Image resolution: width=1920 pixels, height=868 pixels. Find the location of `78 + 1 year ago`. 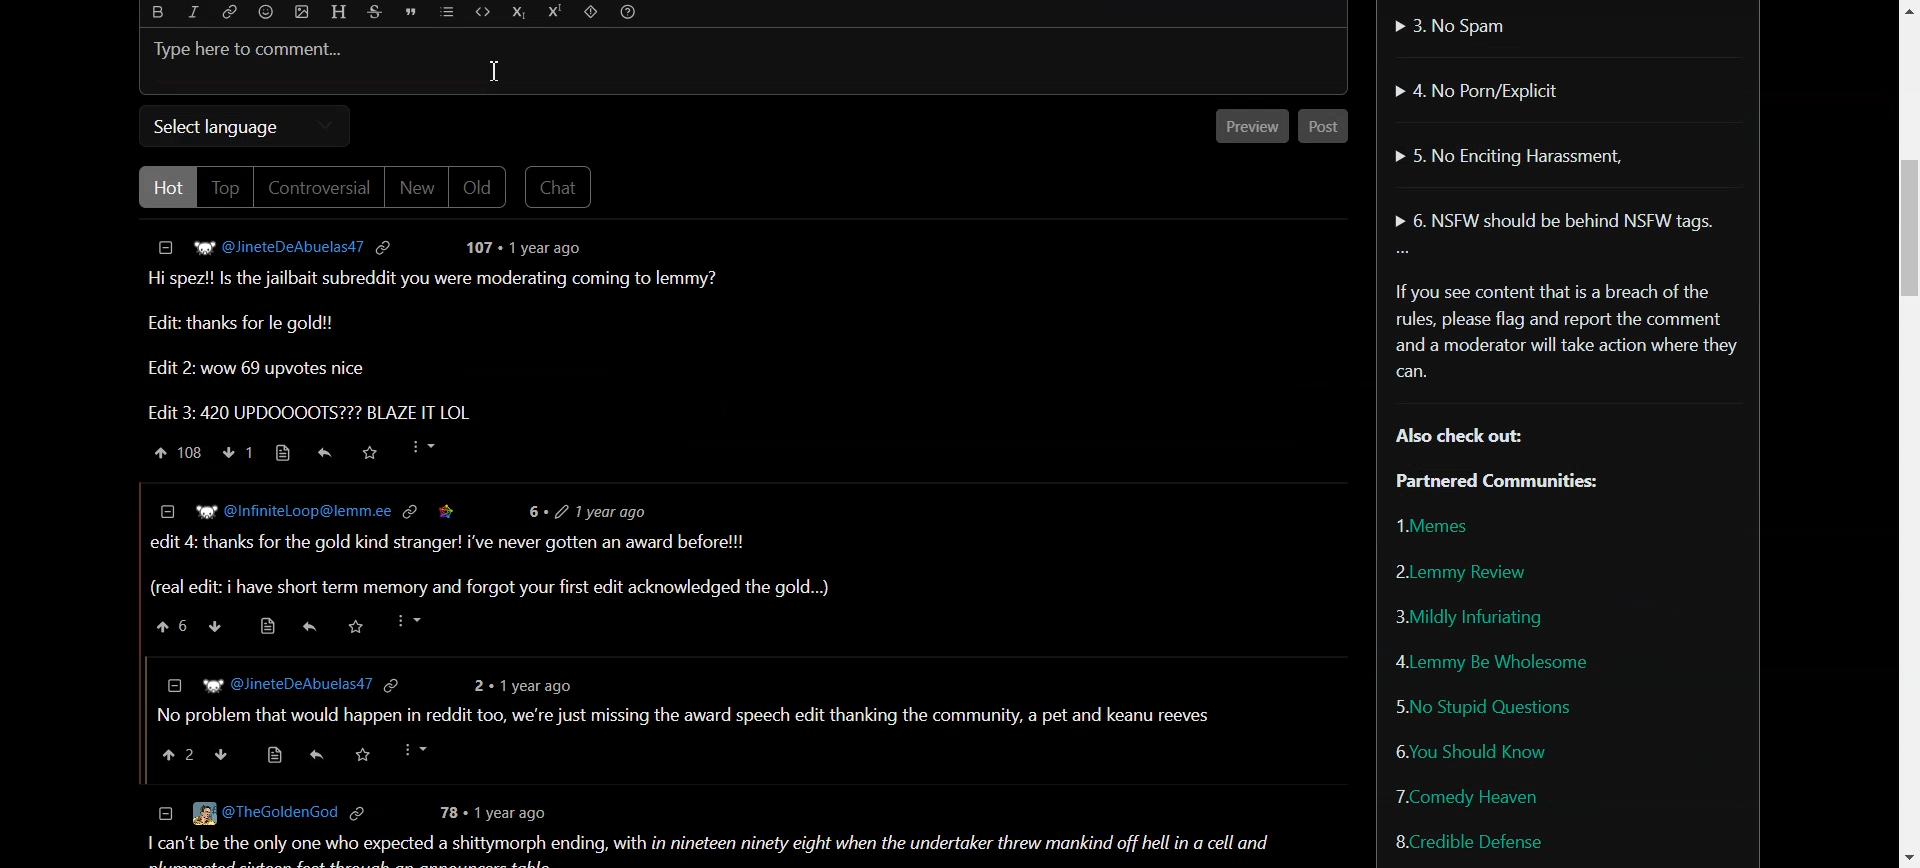

78 + 1 year ago is located at coordinates (484, 813).